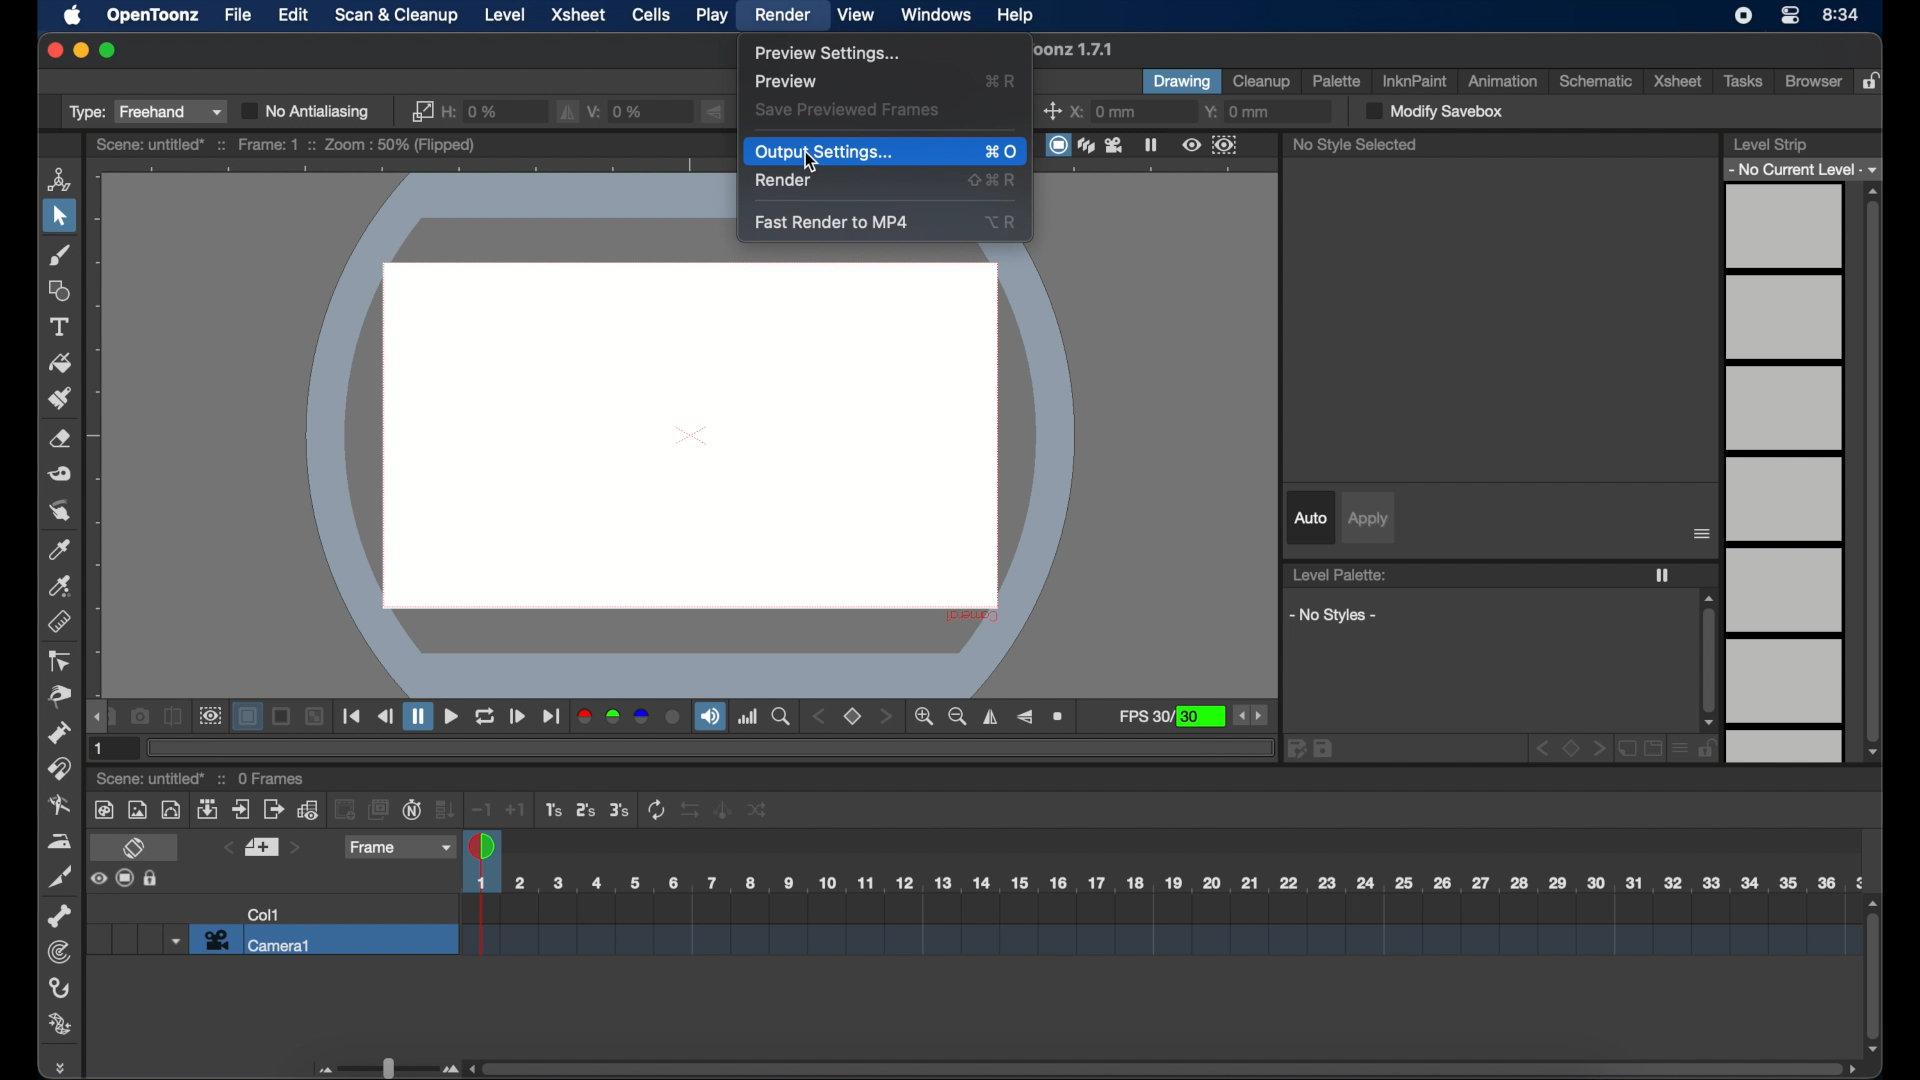  Describe the element at coordinates (1025, 717) in the screenshot. I see `flip vertically` at that location.